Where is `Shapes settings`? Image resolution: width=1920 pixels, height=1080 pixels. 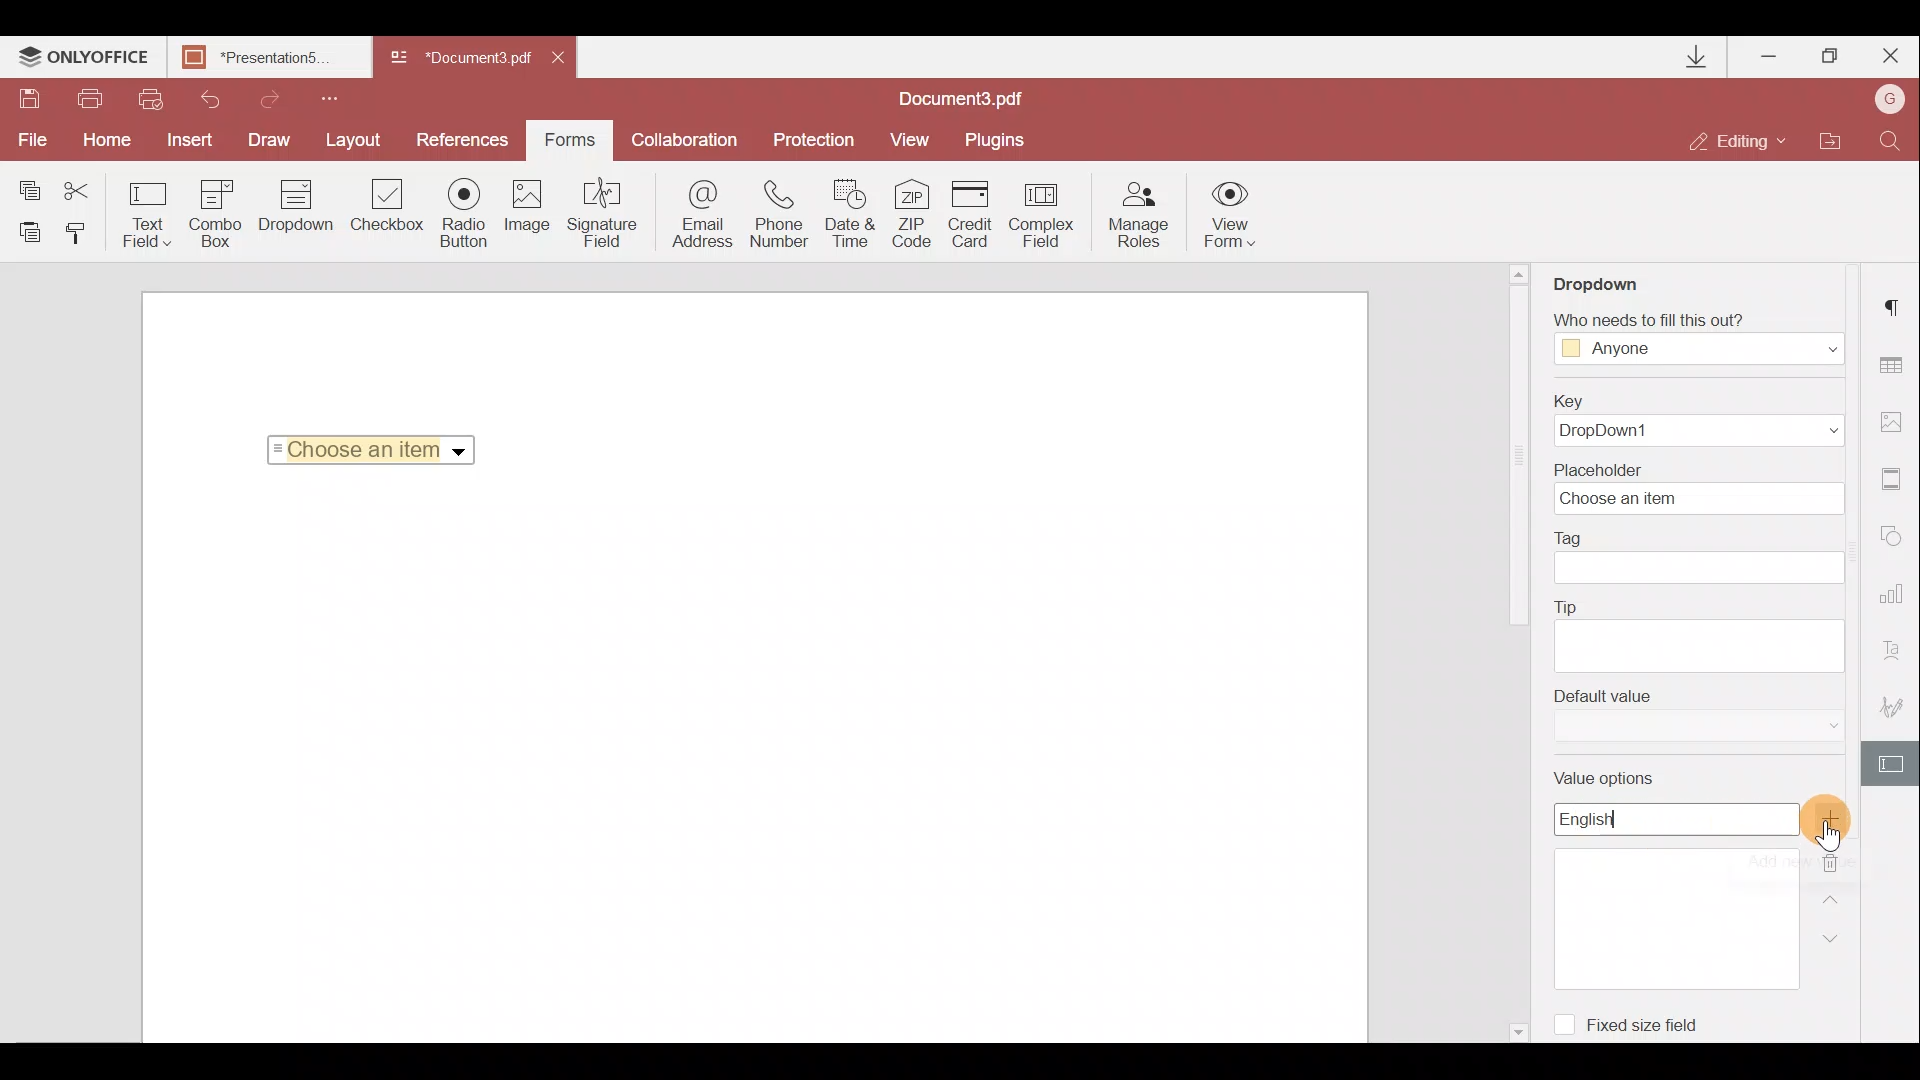
Shapes settings is located at coordinates (1895, 540).